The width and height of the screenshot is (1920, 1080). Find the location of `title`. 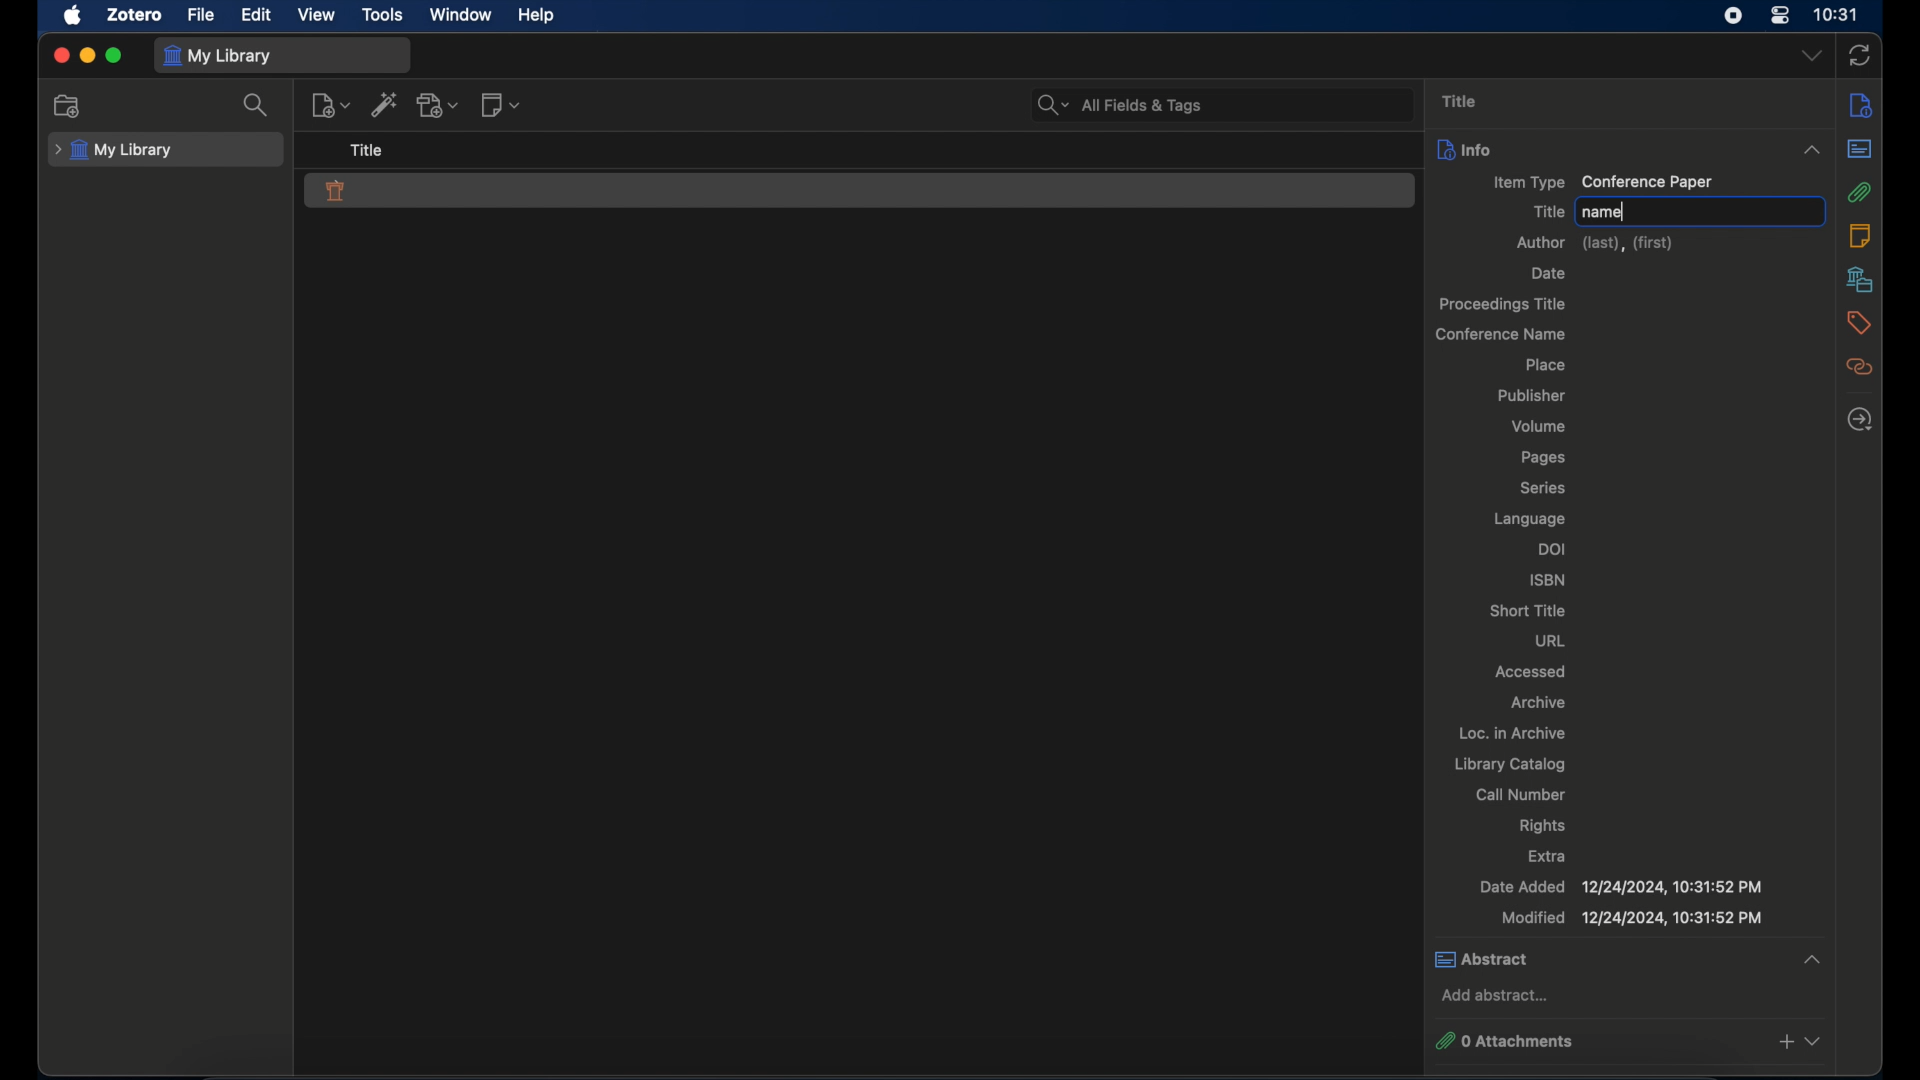

title is located at coordinates (1459, 101).